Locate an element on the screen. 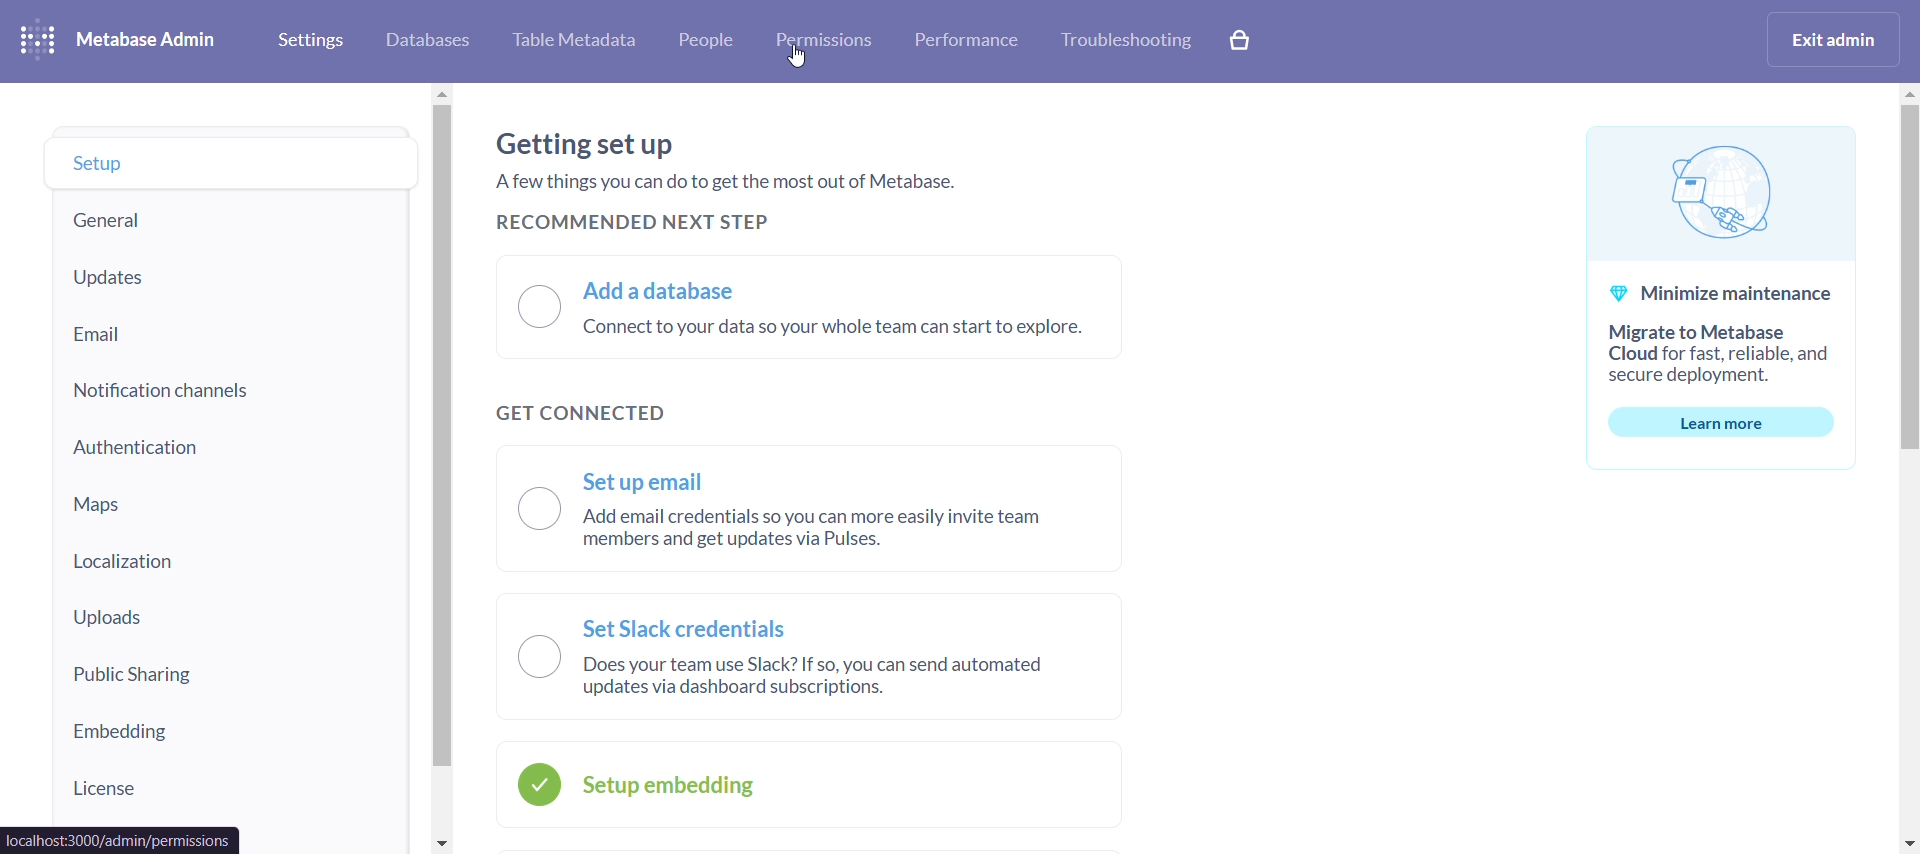  setup is located at coordinates (222, 159).